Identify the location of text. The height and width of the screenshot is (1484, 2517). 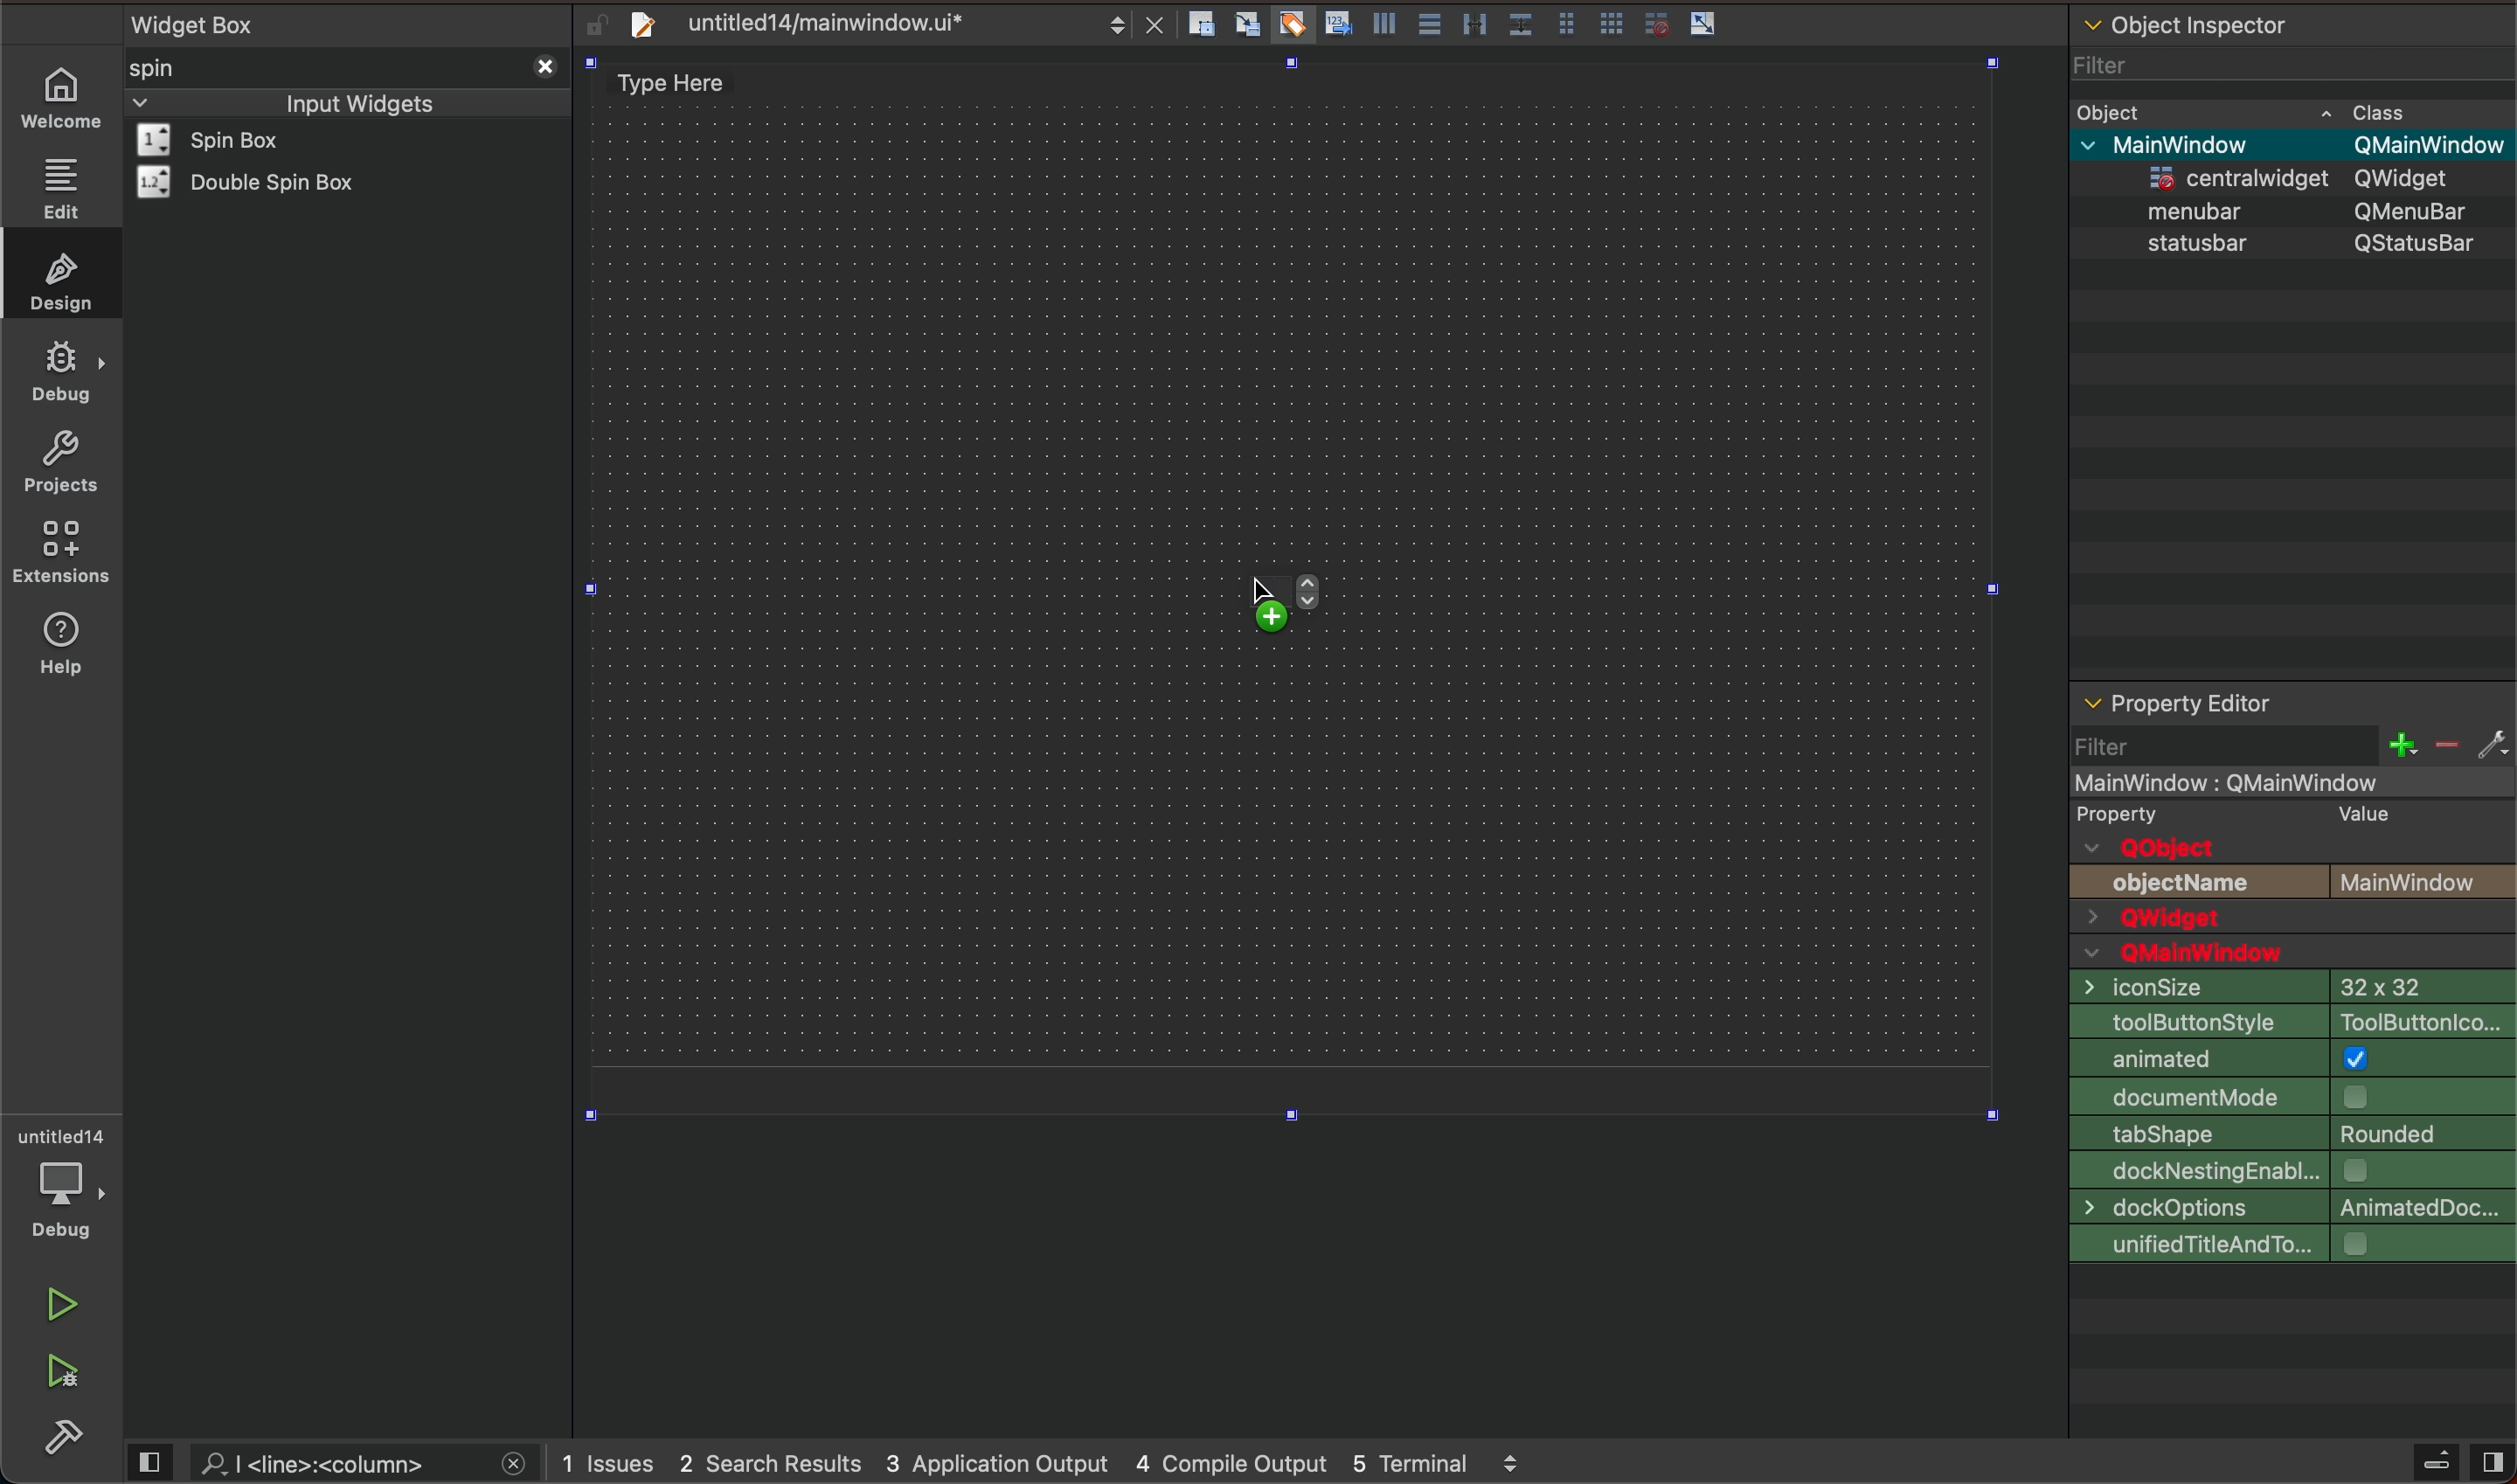
(2213, 954).